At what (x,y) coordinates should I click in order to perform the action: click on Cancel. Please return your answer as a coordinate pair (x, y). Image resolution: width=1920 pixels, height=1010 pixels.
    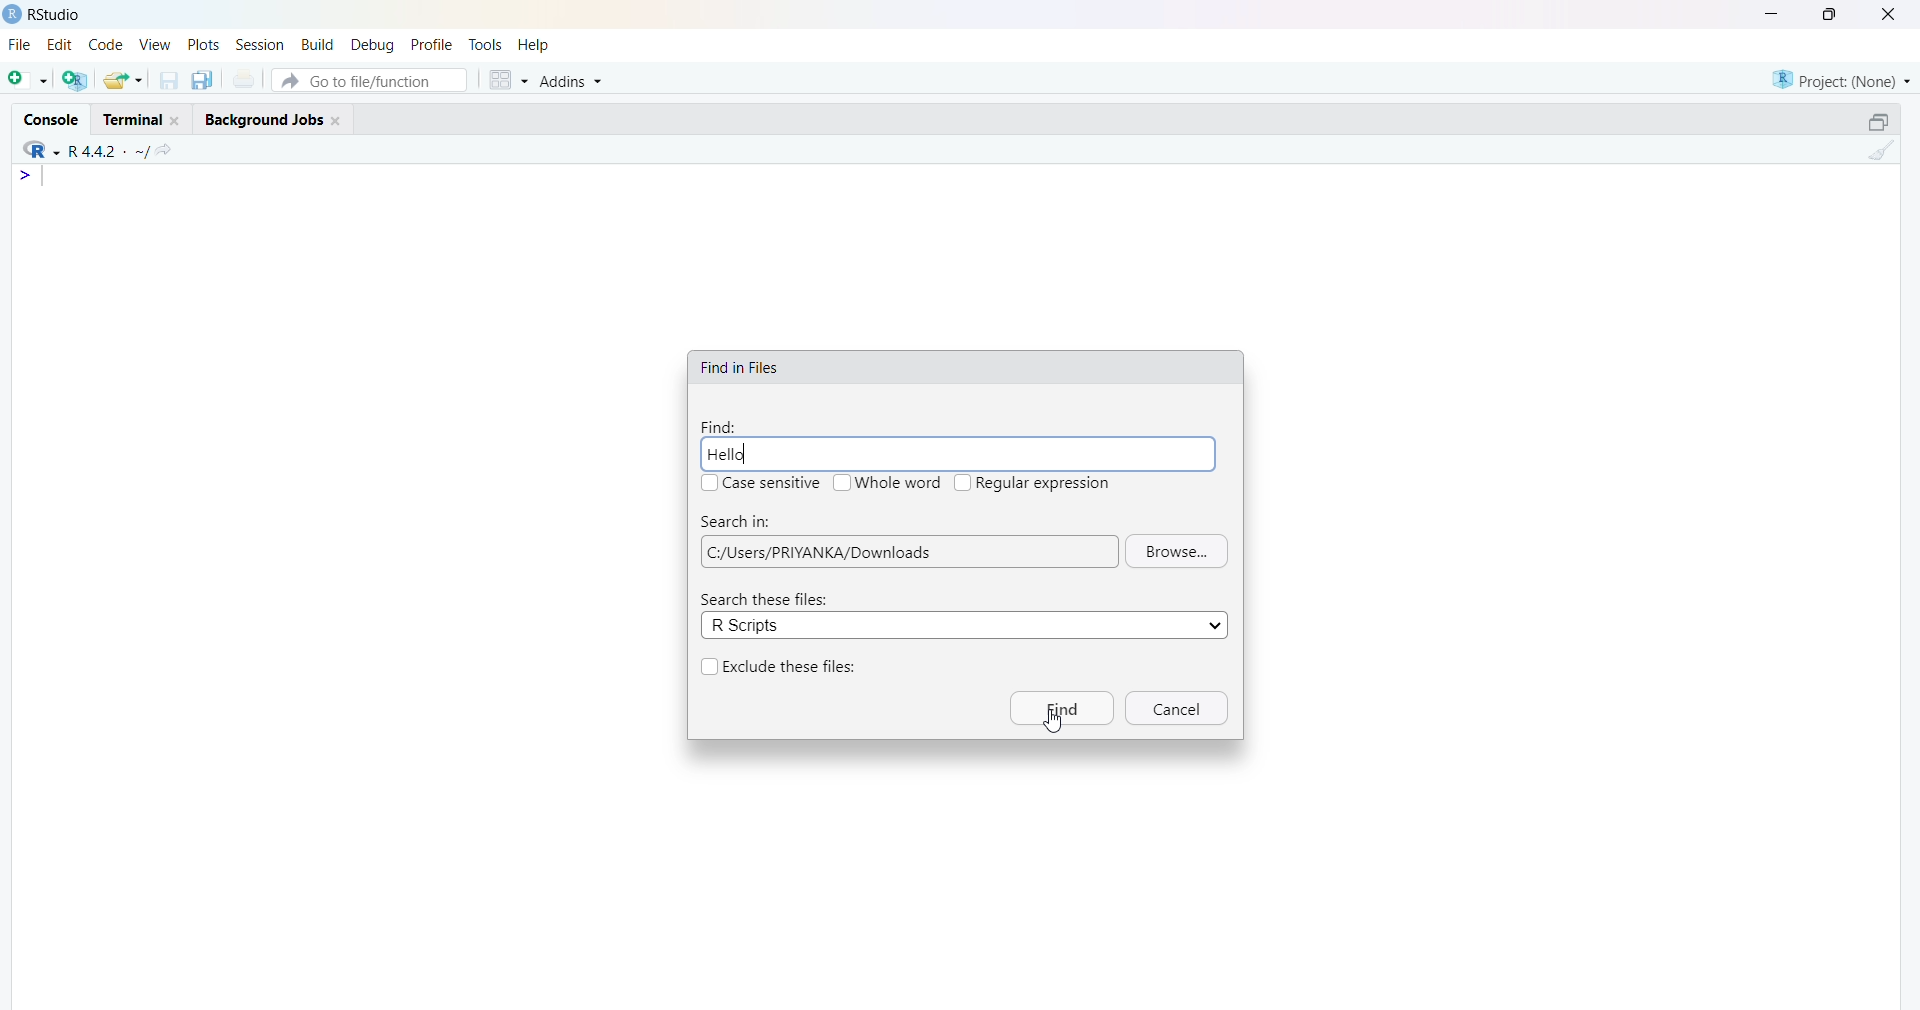
    Looking at the image, I should click on (1179, 708).